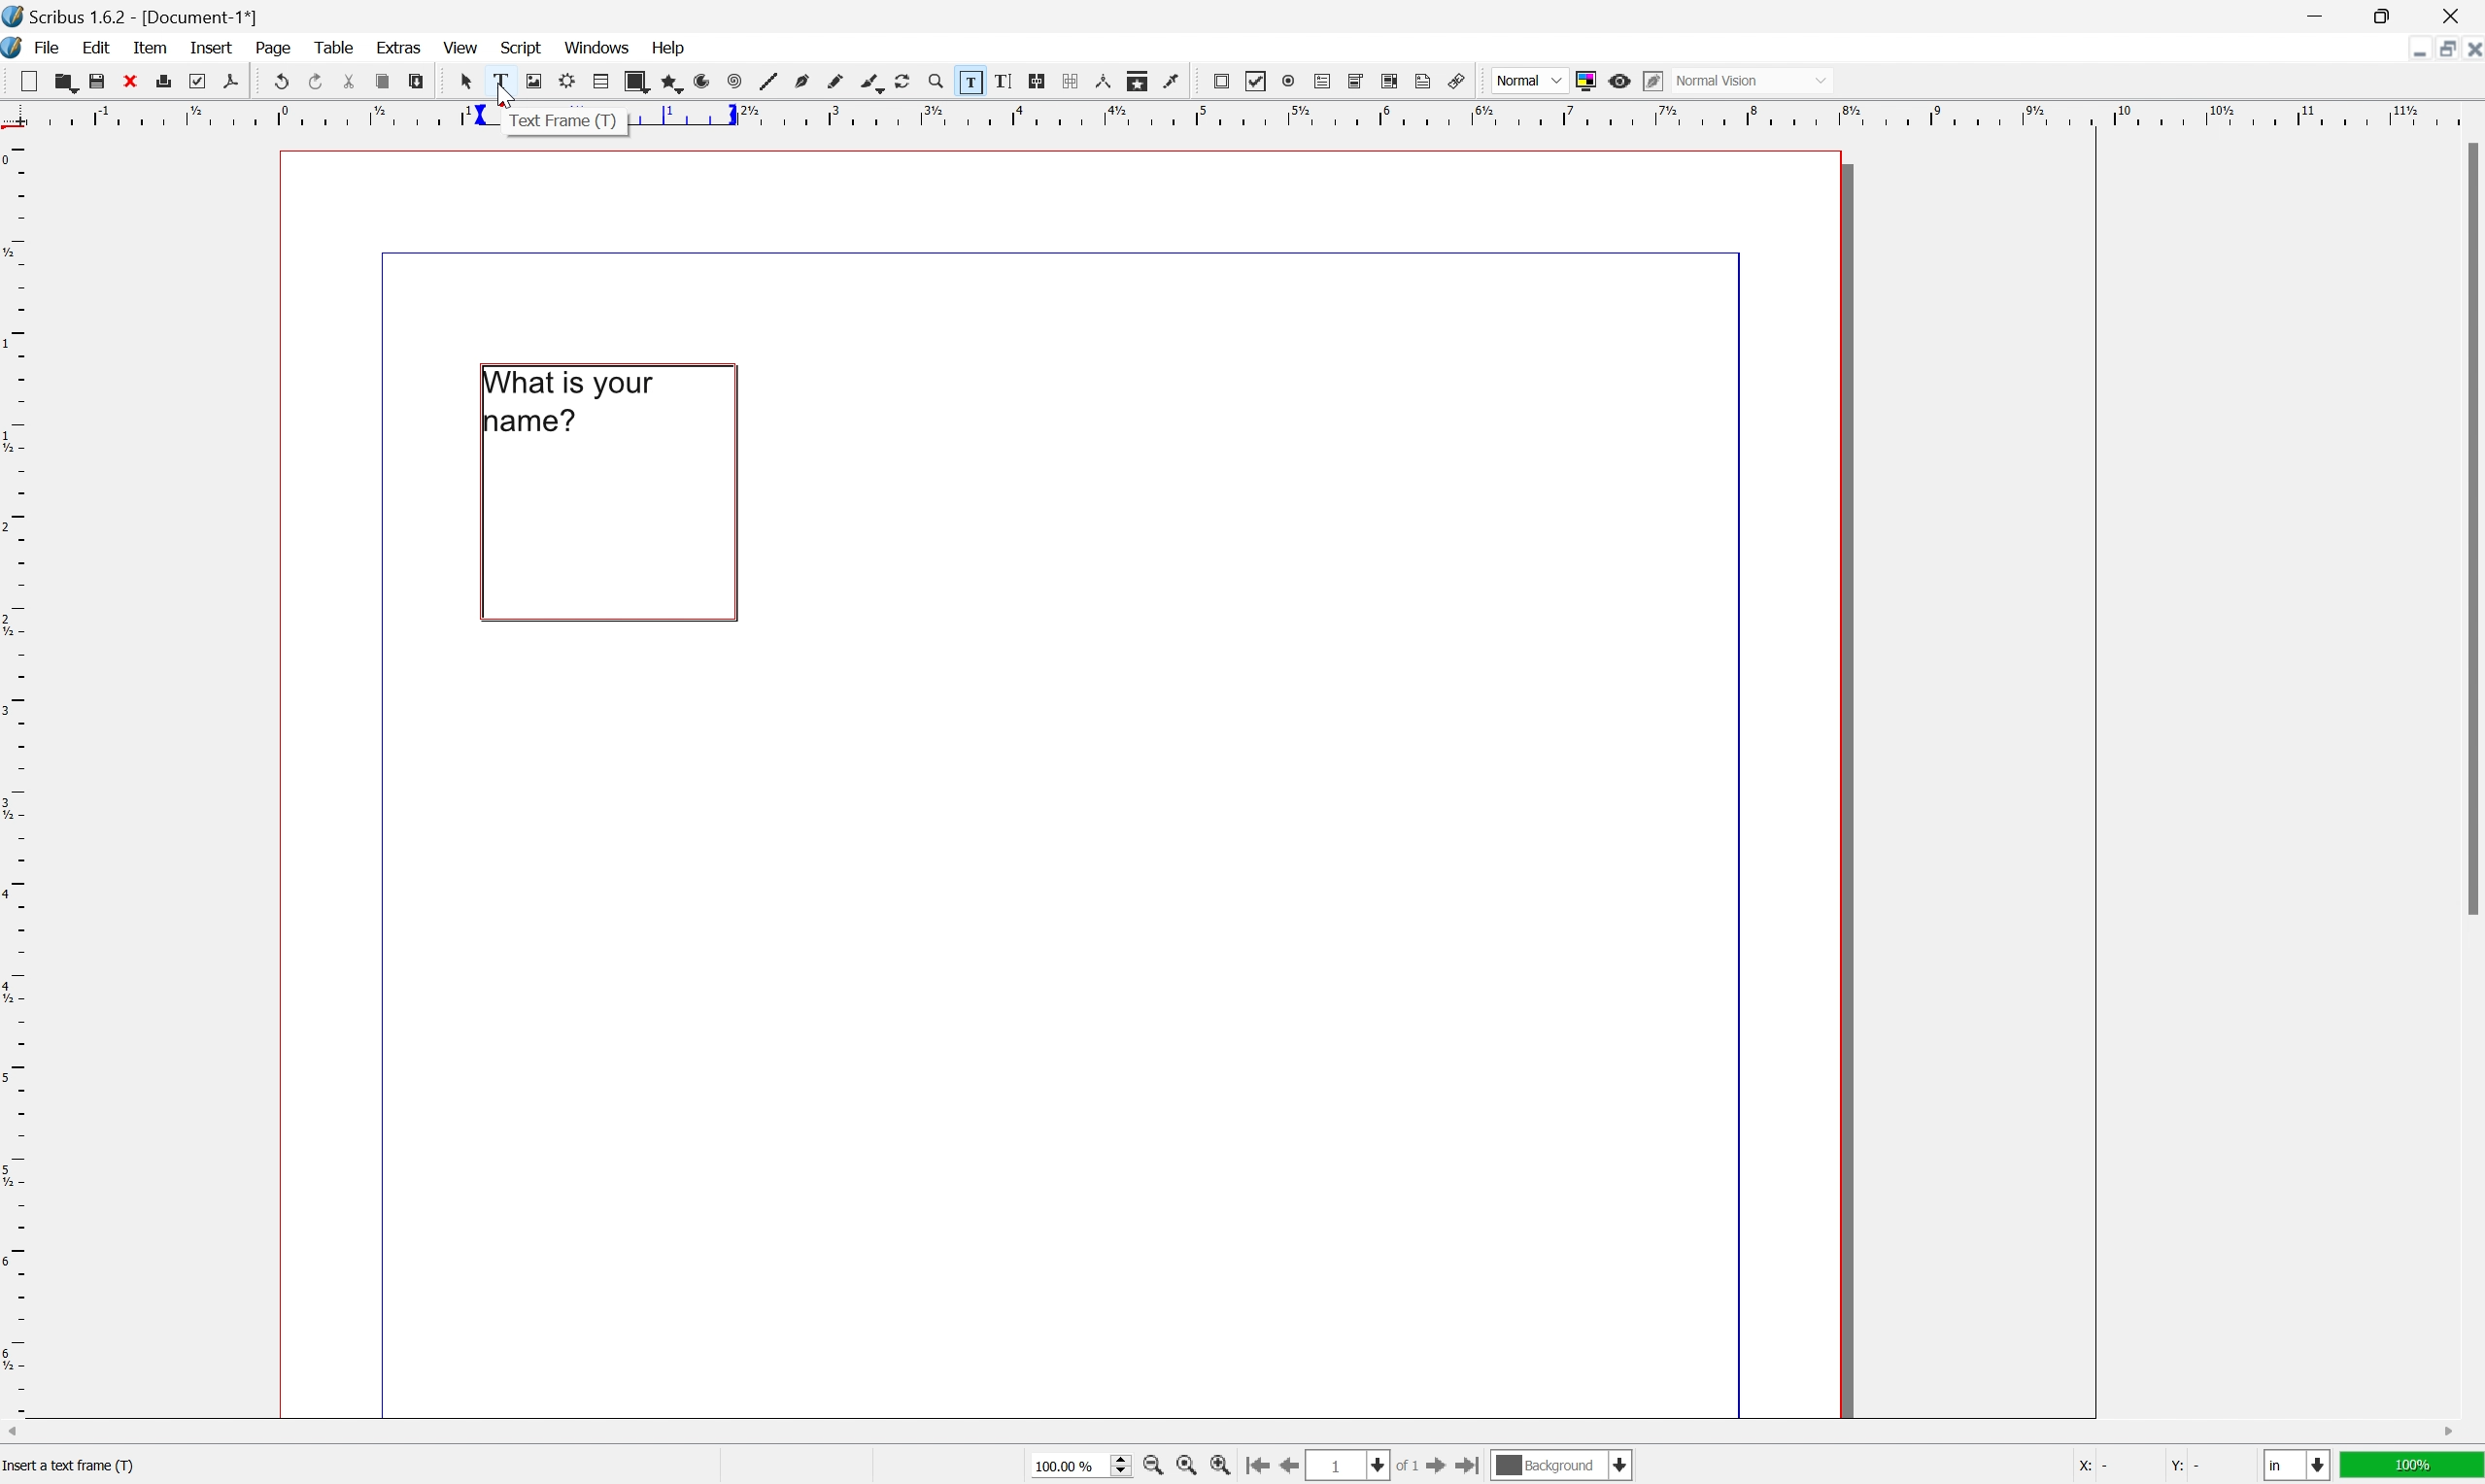 The image size is (2485, 1484). I want to click on cursor, so click(566, 492).